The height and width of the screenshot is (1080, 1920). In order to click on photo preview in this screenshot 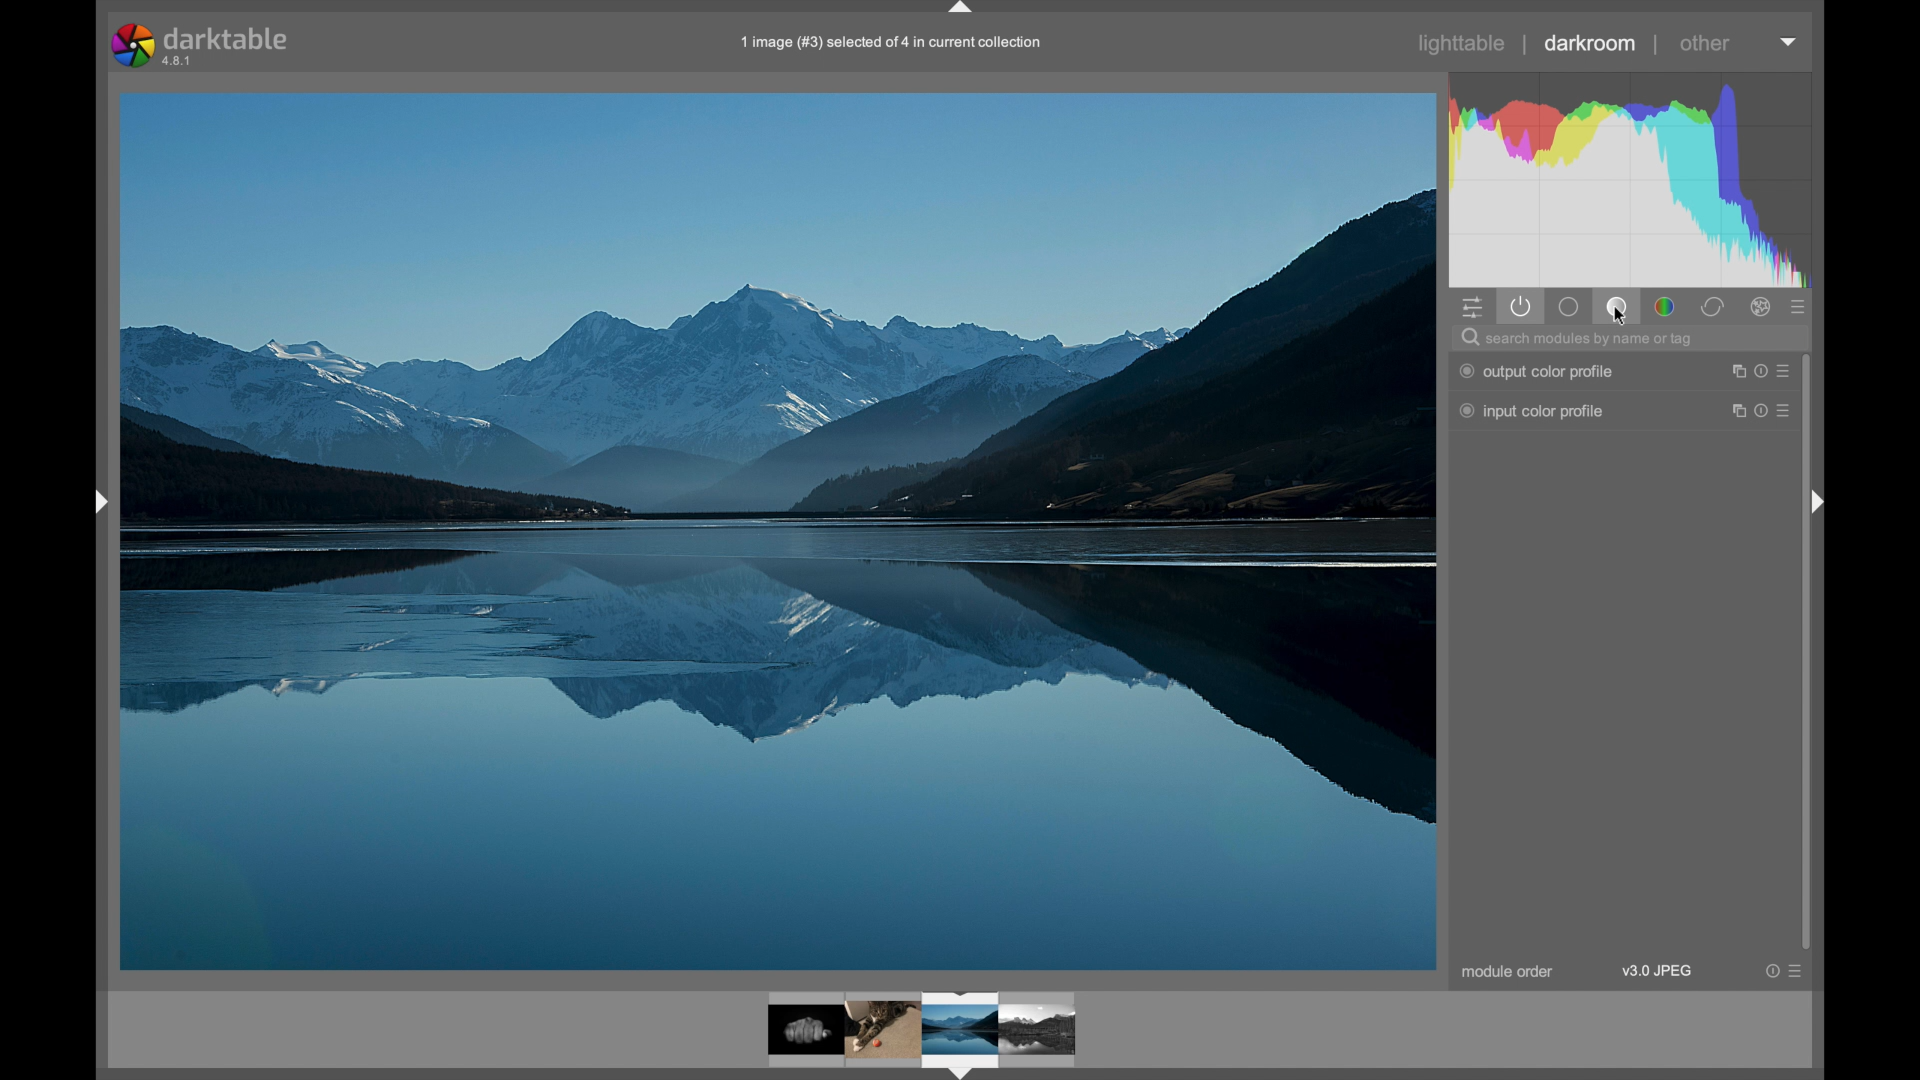, I will do `click(923, 1032)`.